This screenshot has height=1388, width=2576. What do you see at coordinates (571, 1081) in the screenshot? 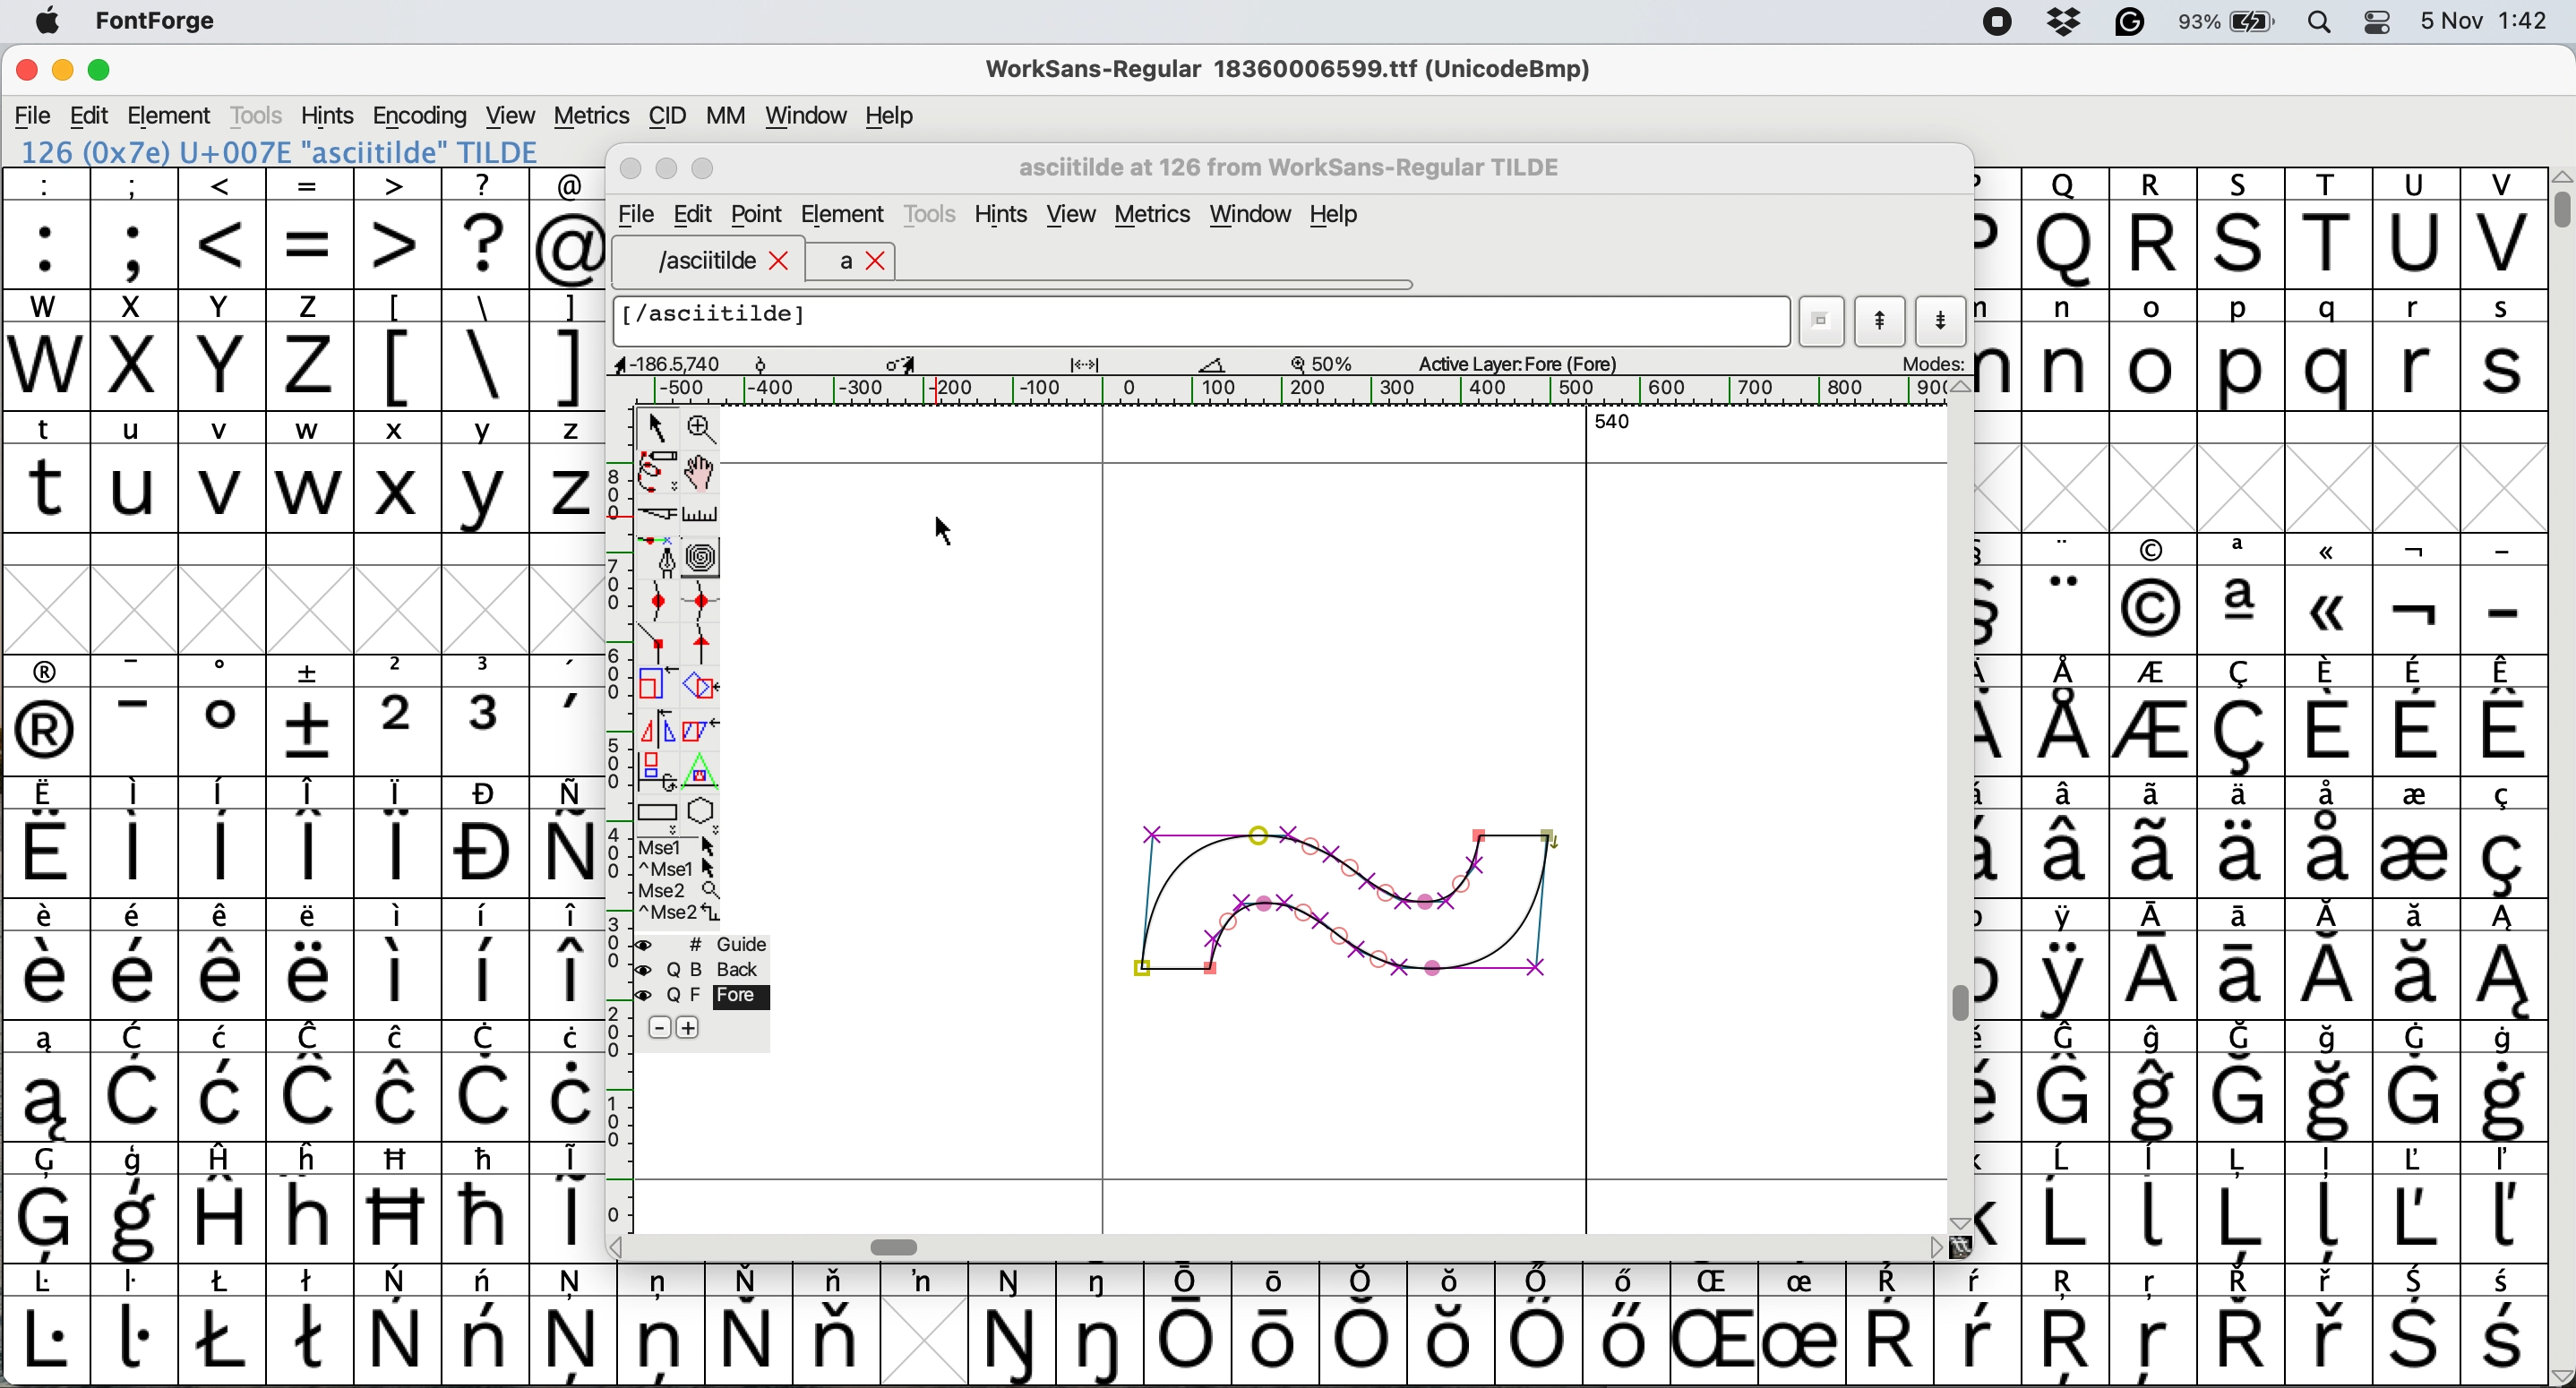
I see `symbol` at bounding box center [571, 1081].